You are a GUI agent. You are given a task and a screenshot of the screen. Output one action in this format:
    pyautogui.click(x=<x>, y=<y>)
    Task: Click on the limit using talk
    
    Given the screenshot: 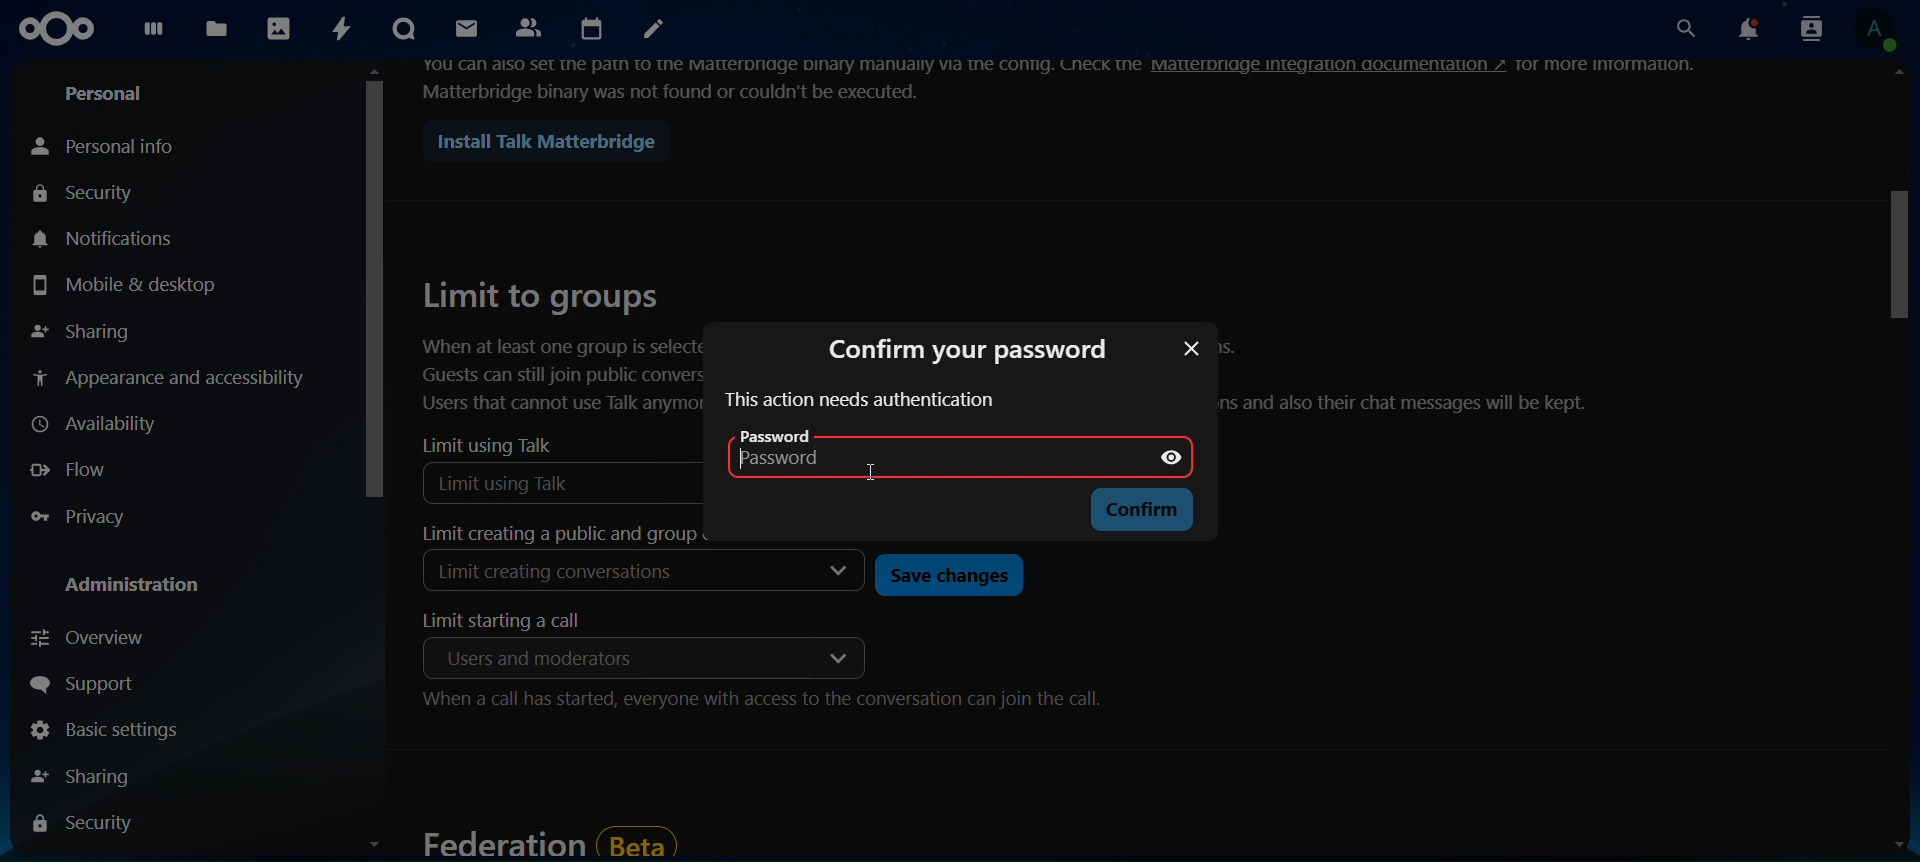 What is the action you would take?
    pyautogui.click(x=488, y=445)
    